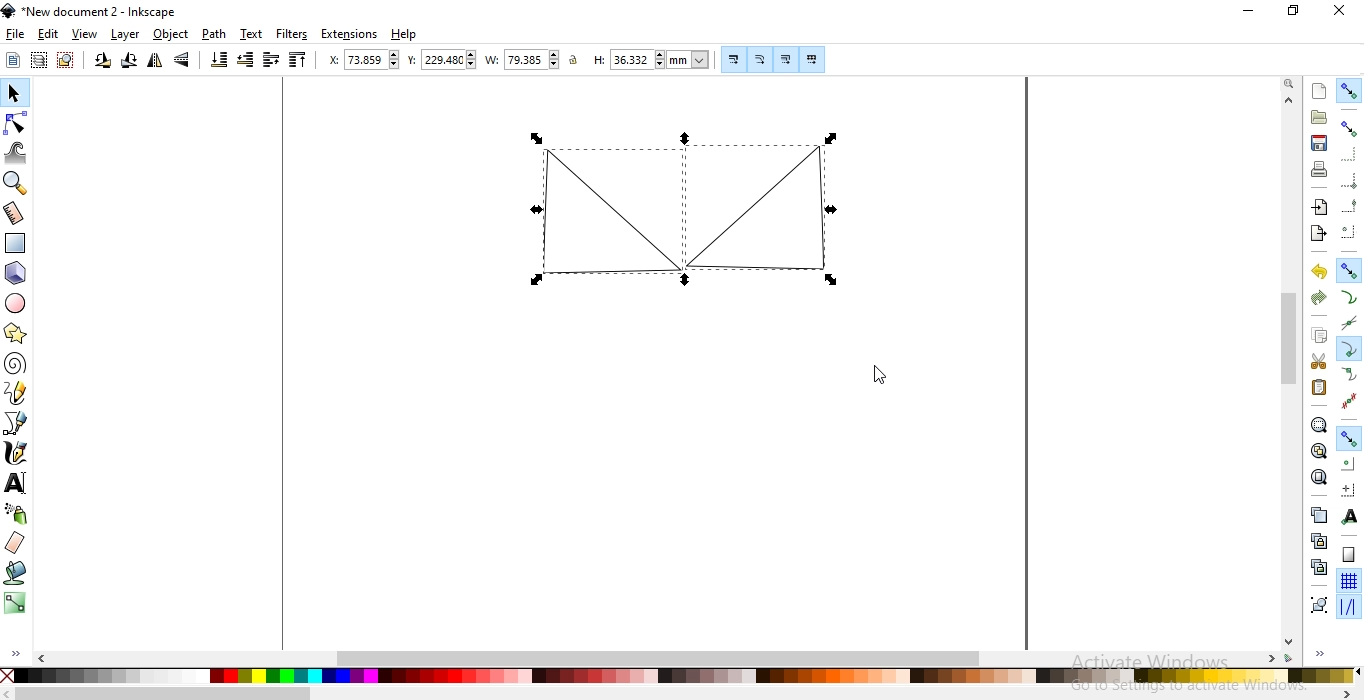 This screenshot has width=1364, height=700. I want to click on scrollbar, so click(1289, 372).